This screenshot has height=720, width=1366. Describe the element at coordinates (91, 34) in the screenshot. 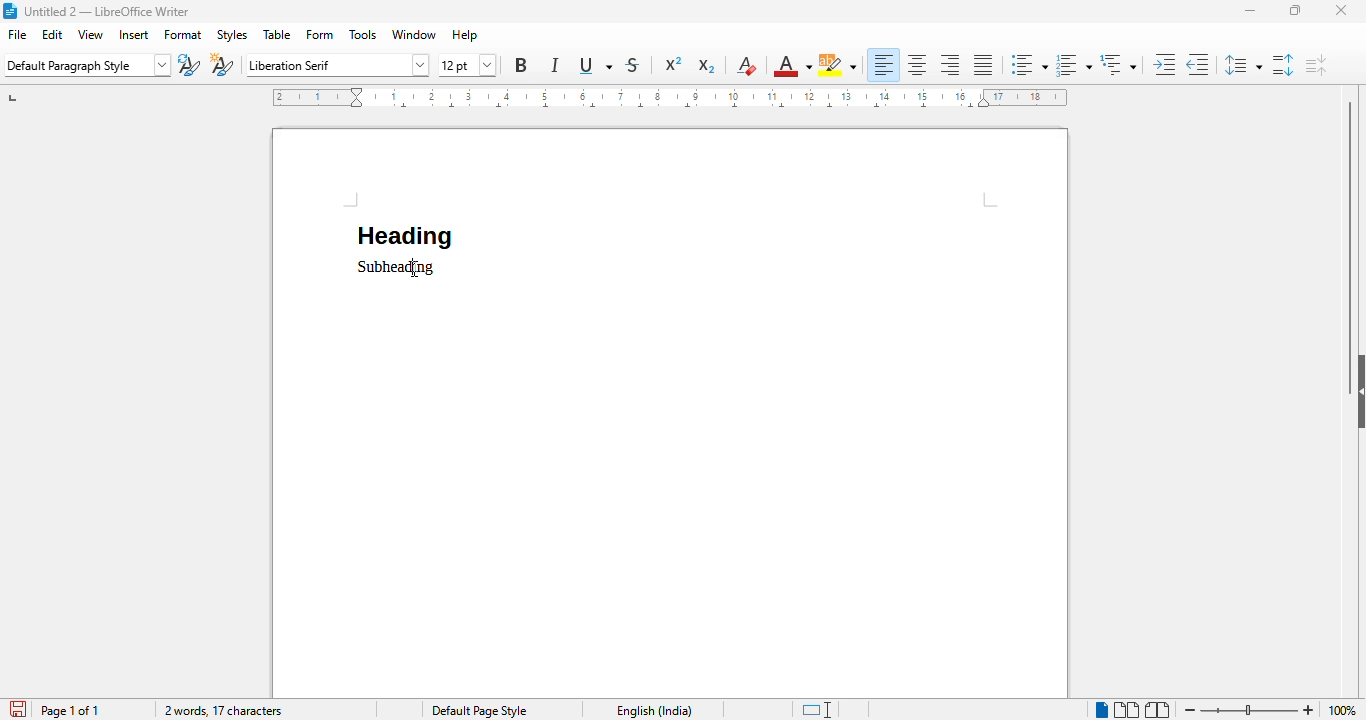

I see `view` at that location.